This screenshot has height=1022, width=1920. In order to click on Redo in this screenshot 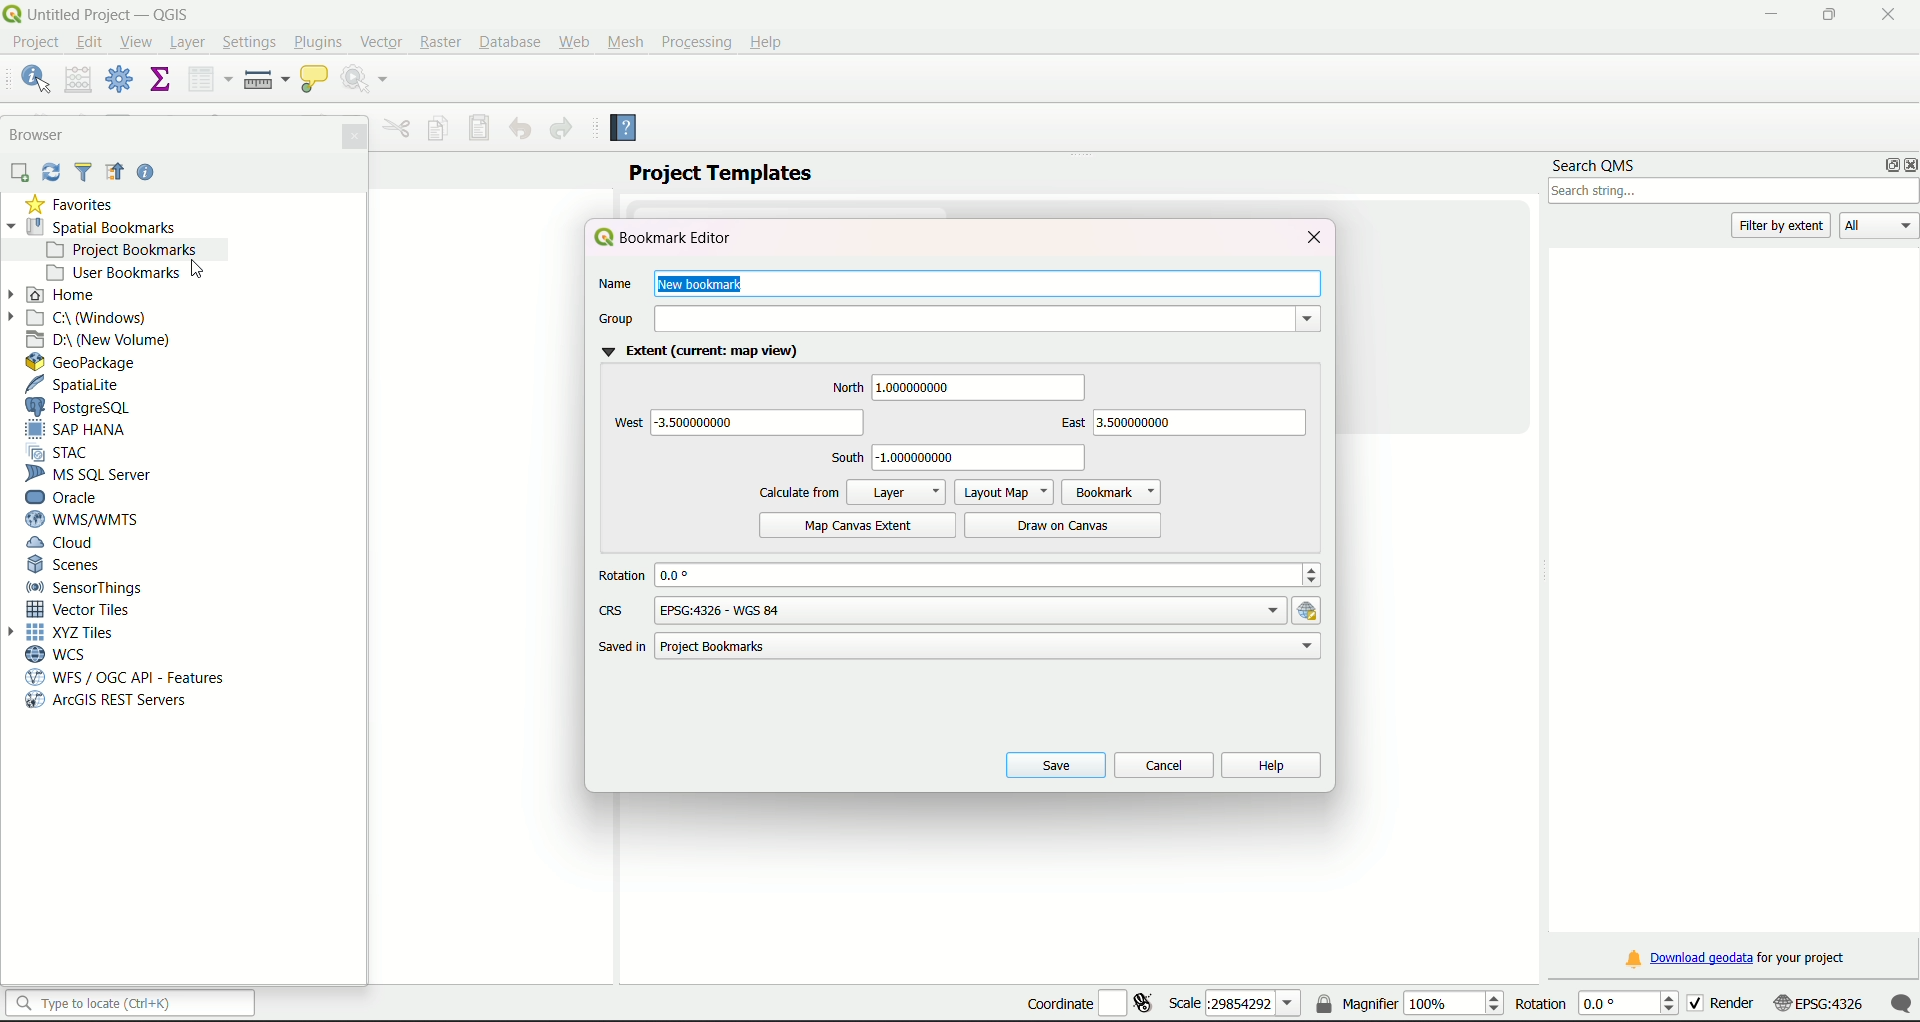, I will do `click(561, 129)`.